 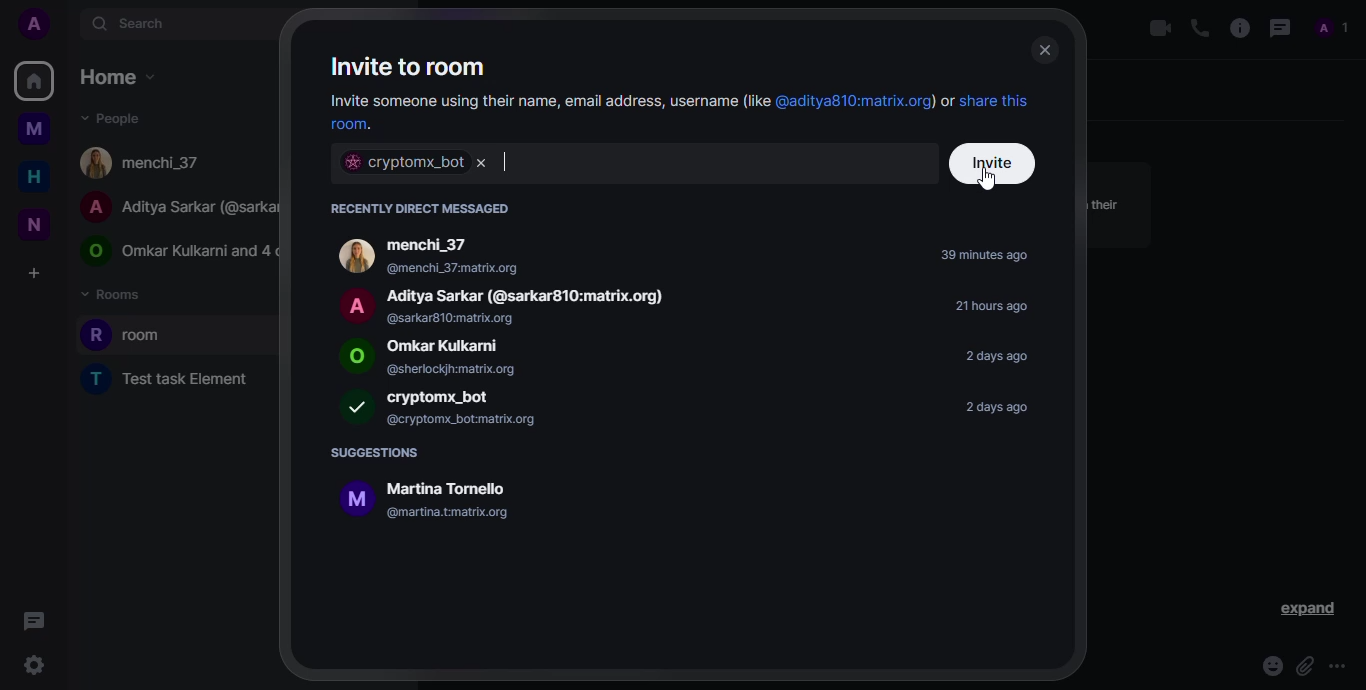 I want to click on menchi_37, so click(x=430, y=242).